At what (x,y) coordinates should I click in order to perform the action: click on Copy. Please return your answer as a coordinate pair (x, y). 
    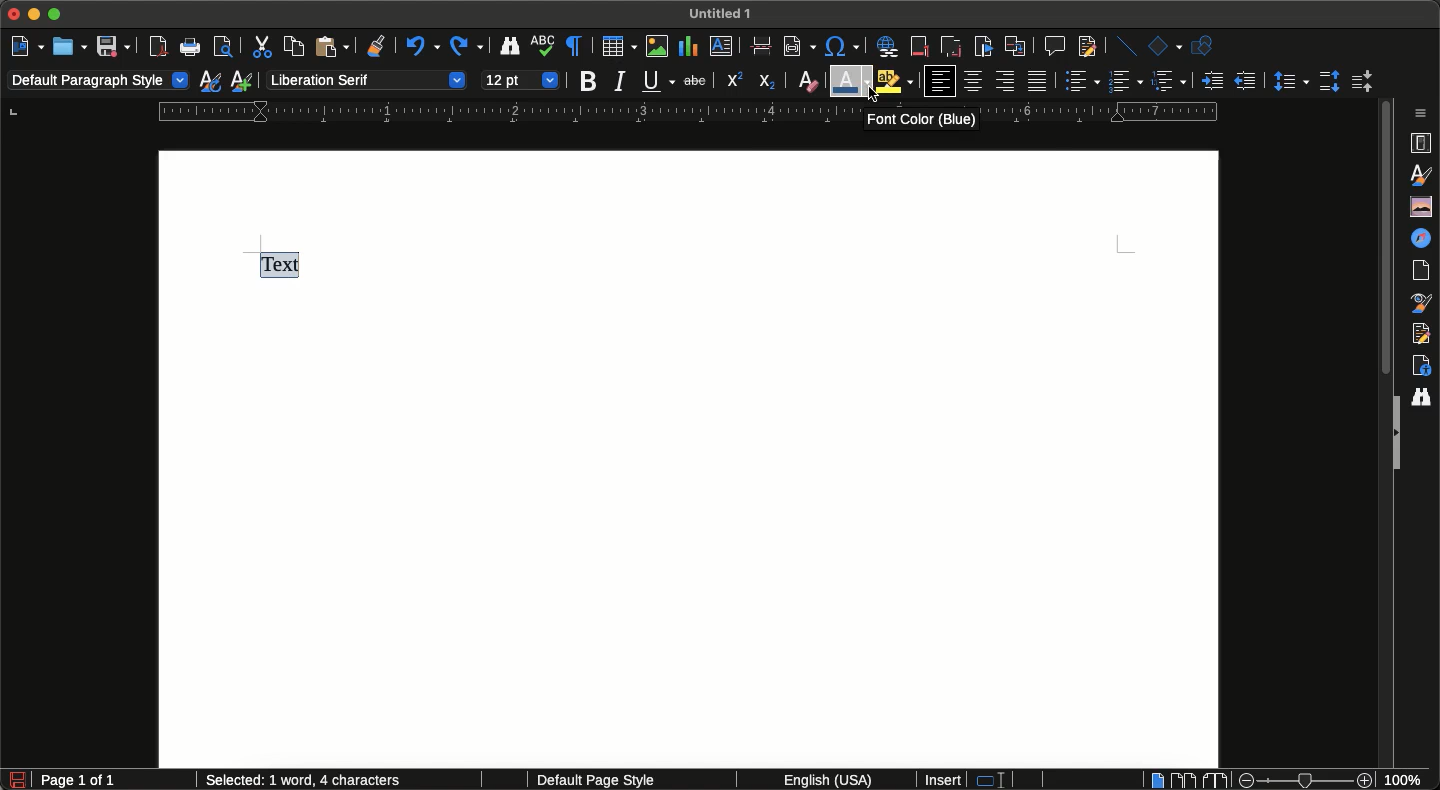
    Looking at the image, I should click on (291, 46).